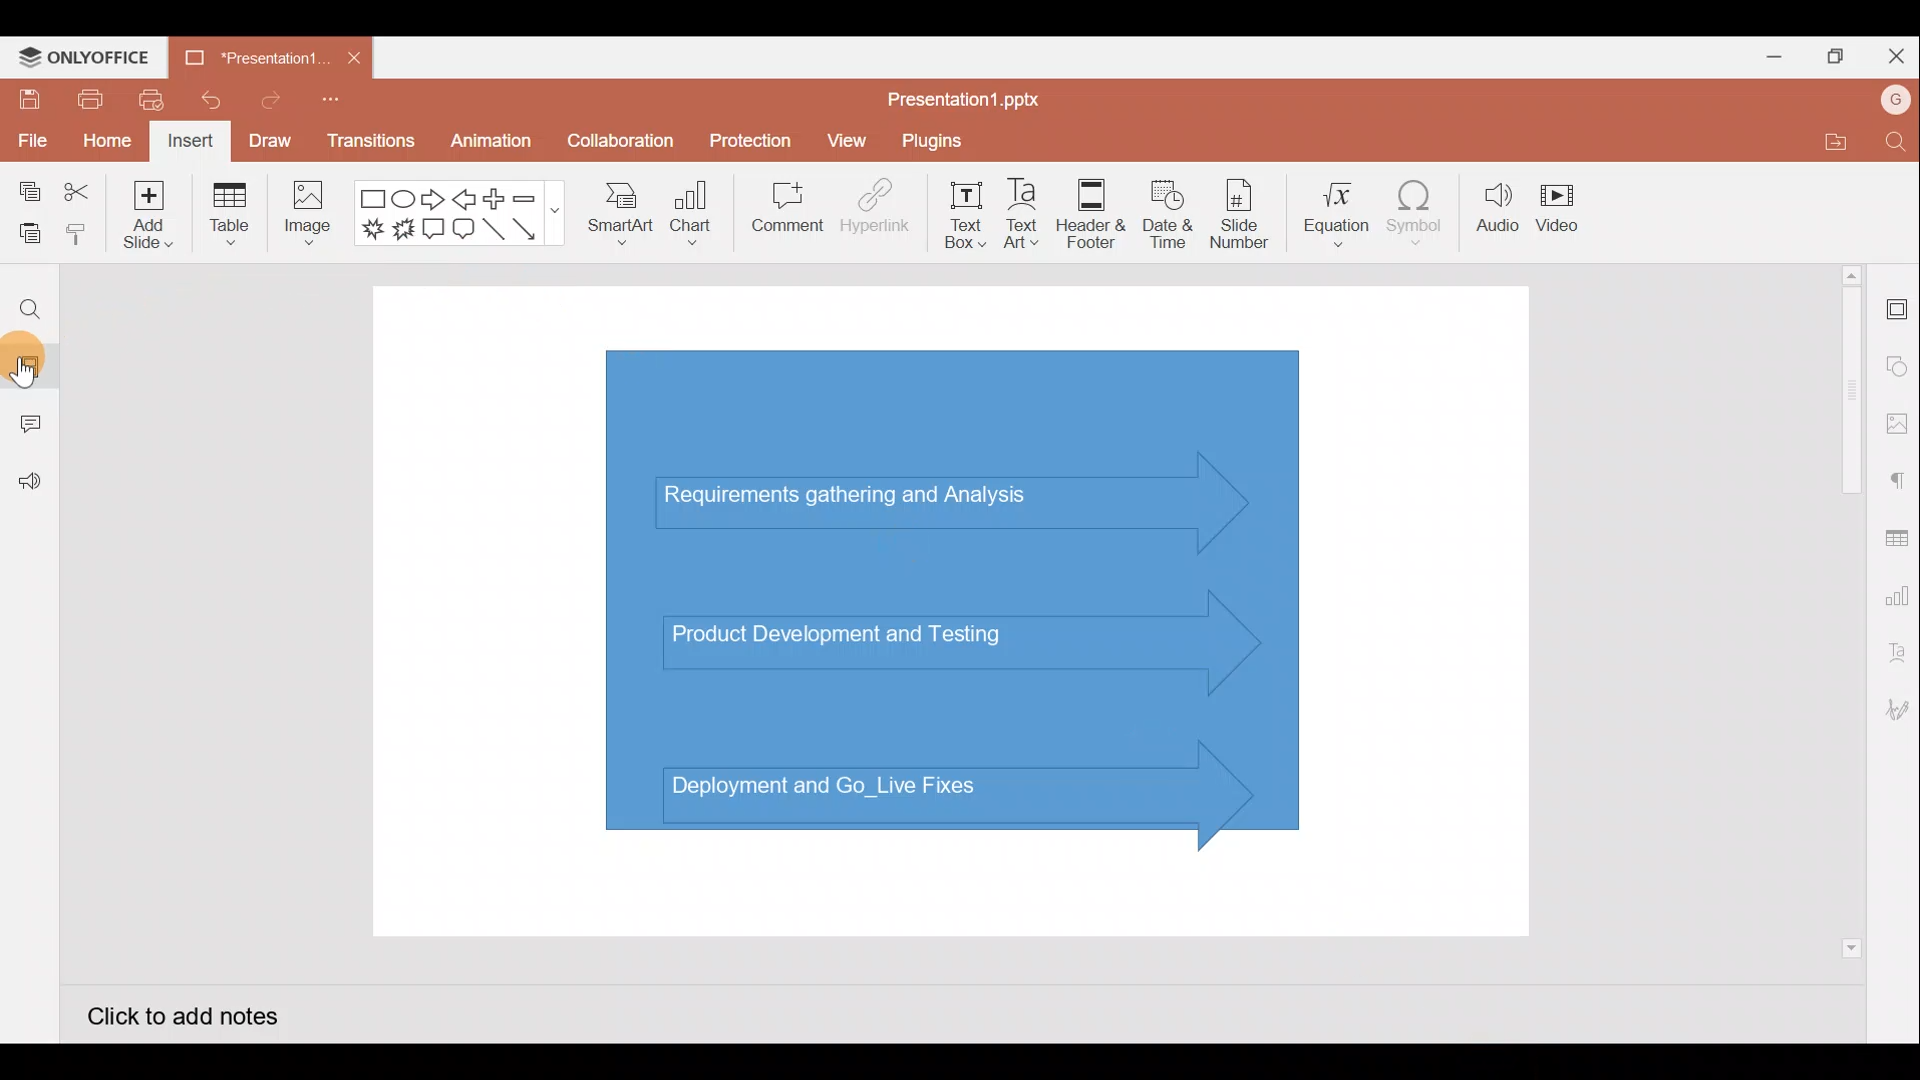 The width and height of the screenshot is (1920, 1080). What do you see at coordinates (402, 201) in the screenshot?
I see `Ellipse` at bounding box center [402, 201].